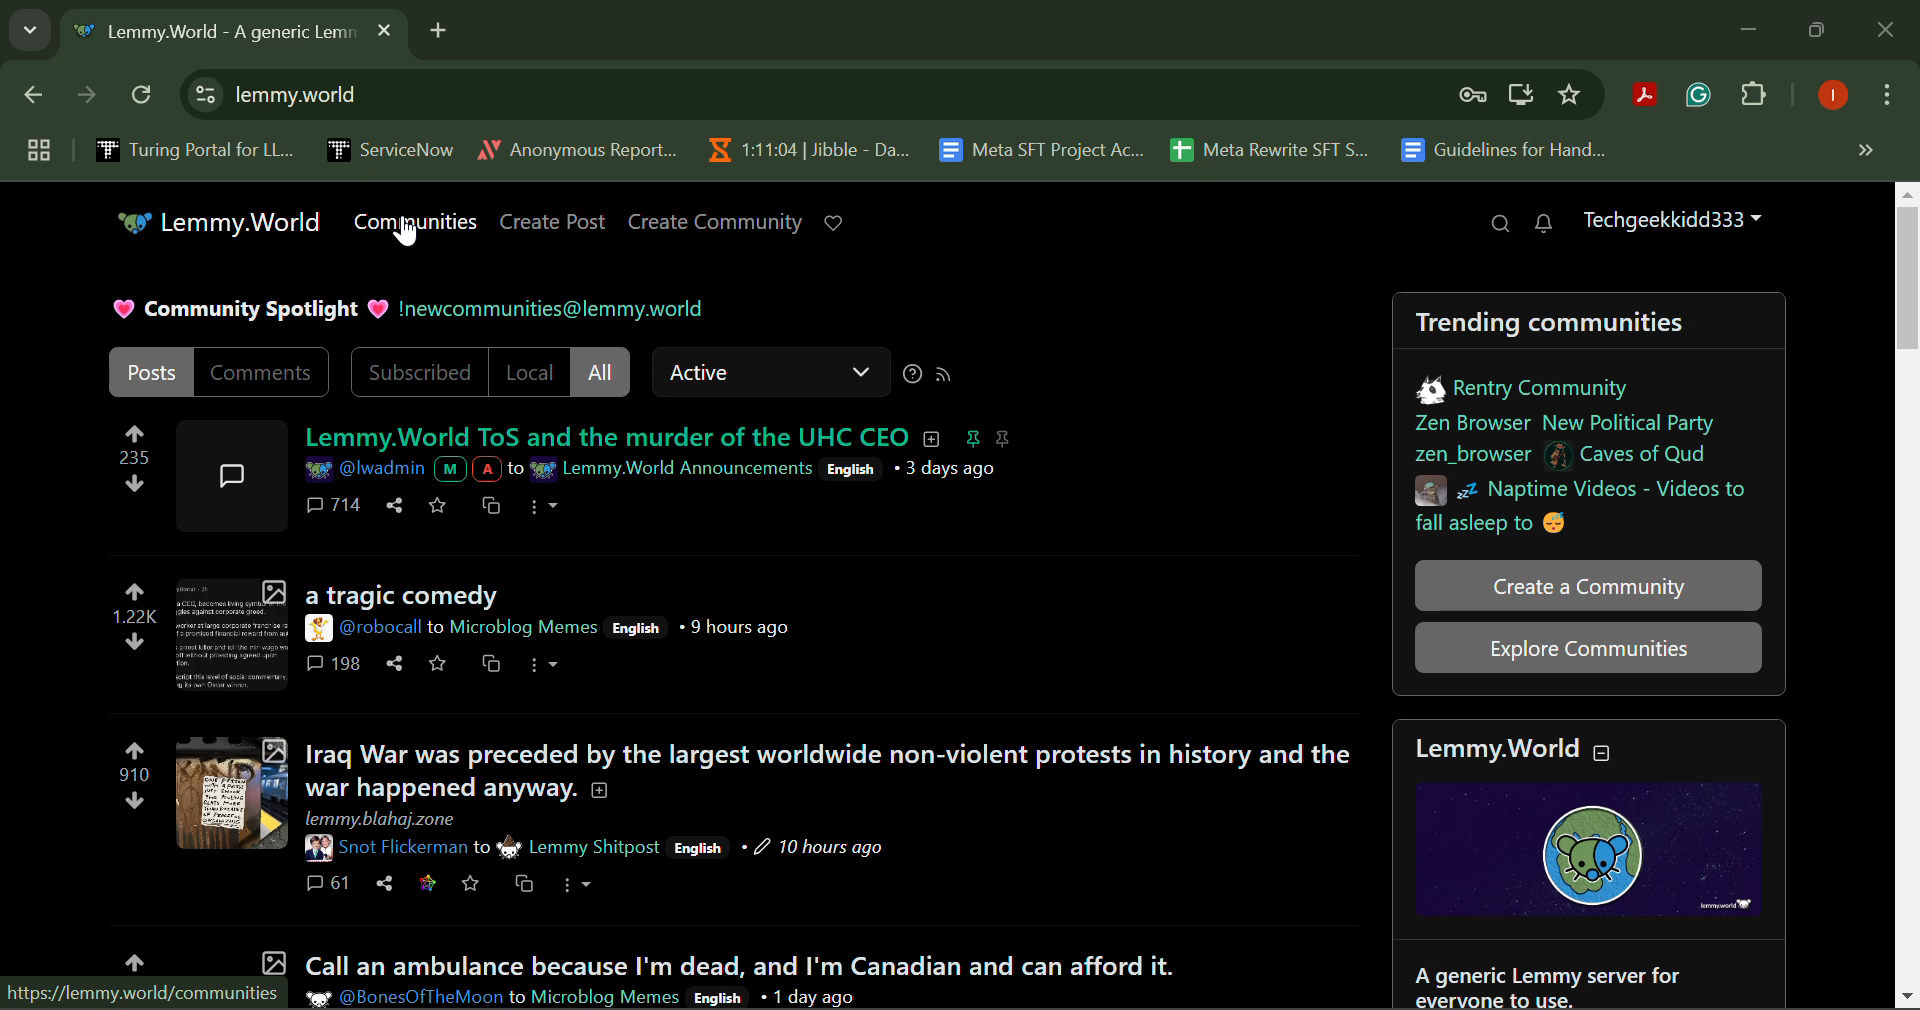  What do you see at coordinates (326, 884) in the screenshot?
I see `Comments` at bounding box center [326, 884].